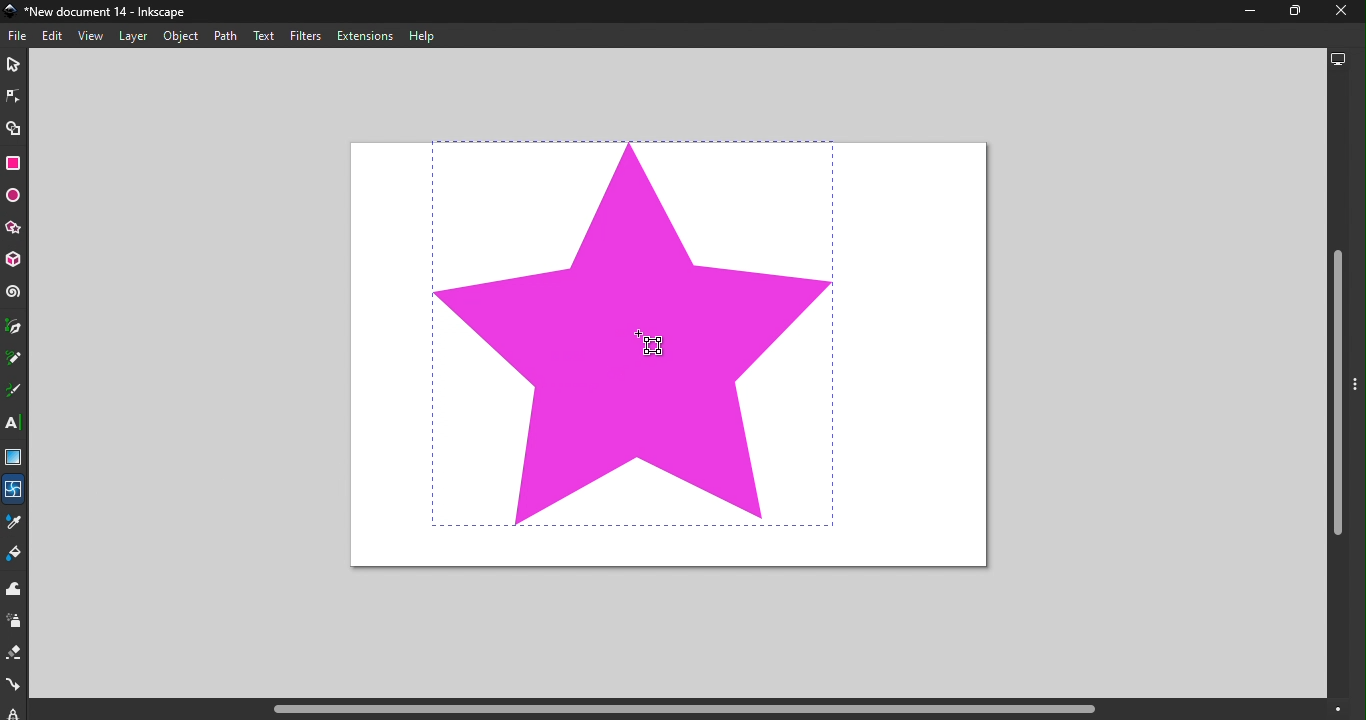 This screenshot has height=720, width=1366. I want to click on Star/Polygon, so click(14, 230).